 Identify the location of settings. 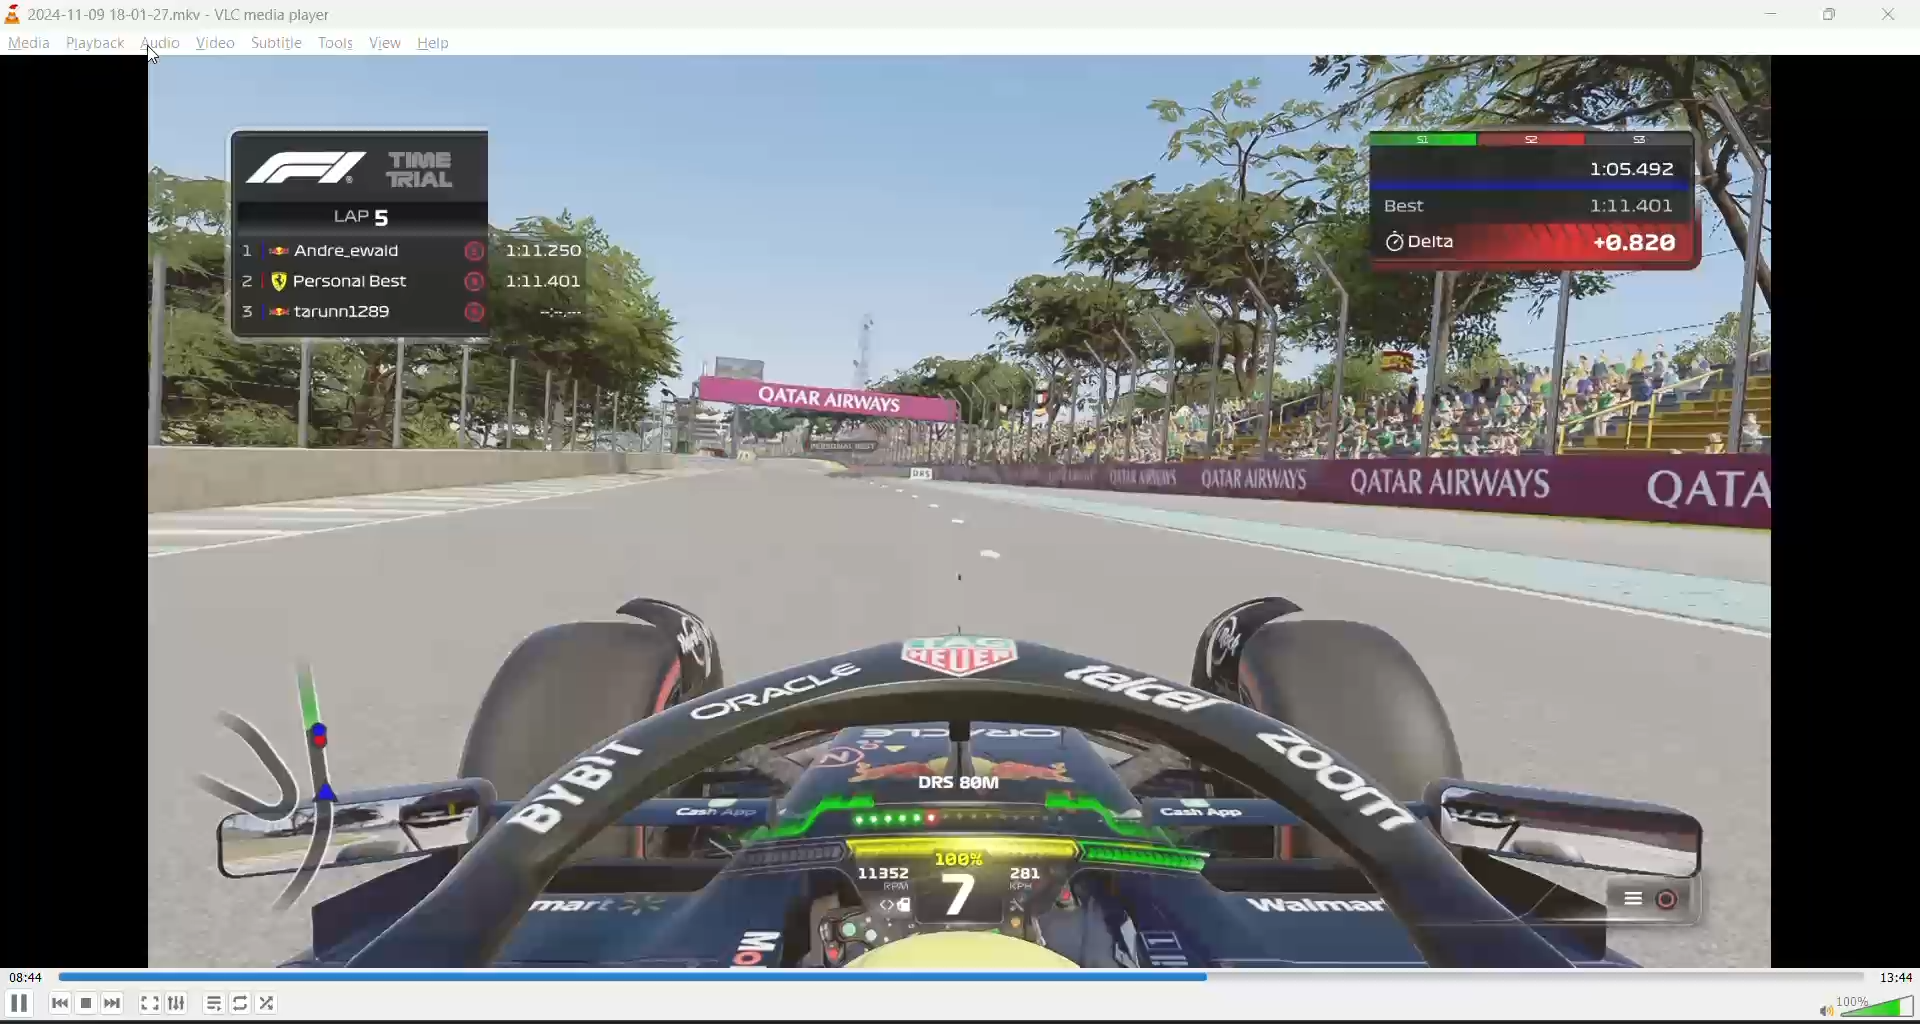
(174, 1004).